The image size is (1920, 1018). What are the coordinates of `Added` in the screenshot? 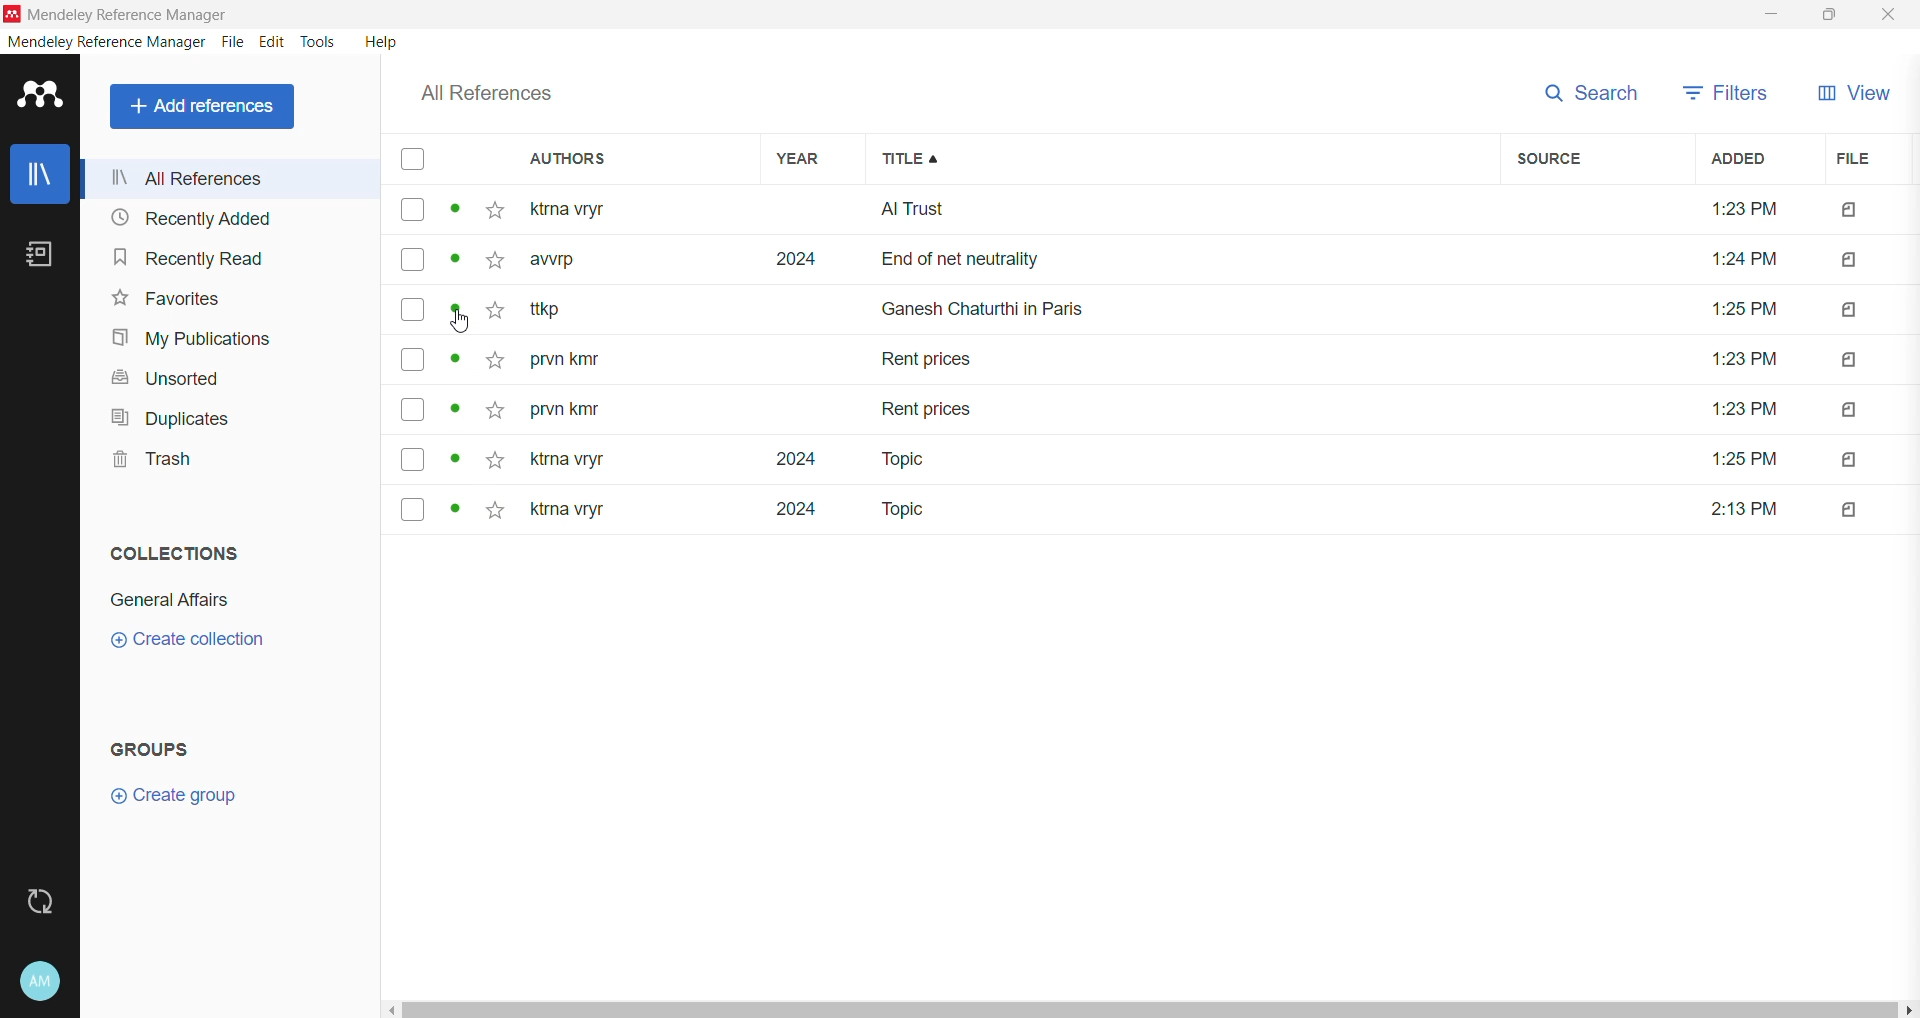 It's located at (1762, 160).